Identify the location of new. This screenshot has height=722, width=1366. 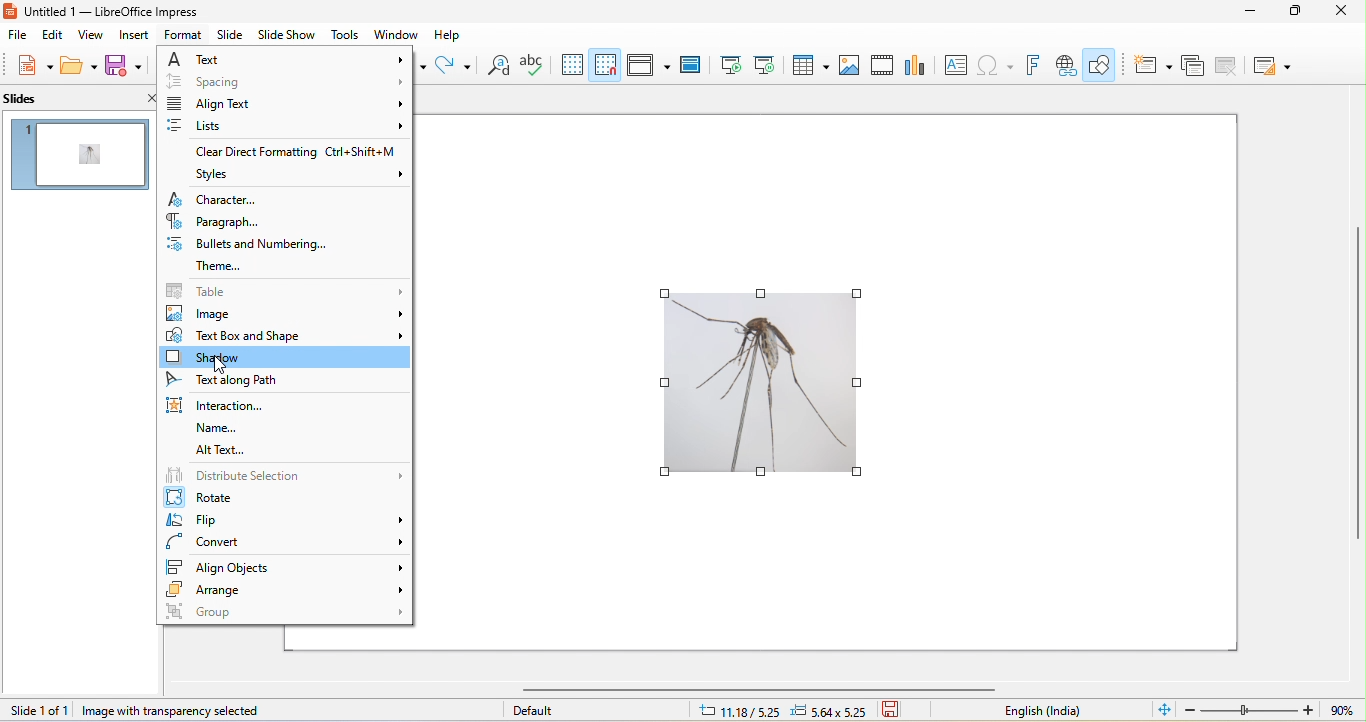
(35, 66).